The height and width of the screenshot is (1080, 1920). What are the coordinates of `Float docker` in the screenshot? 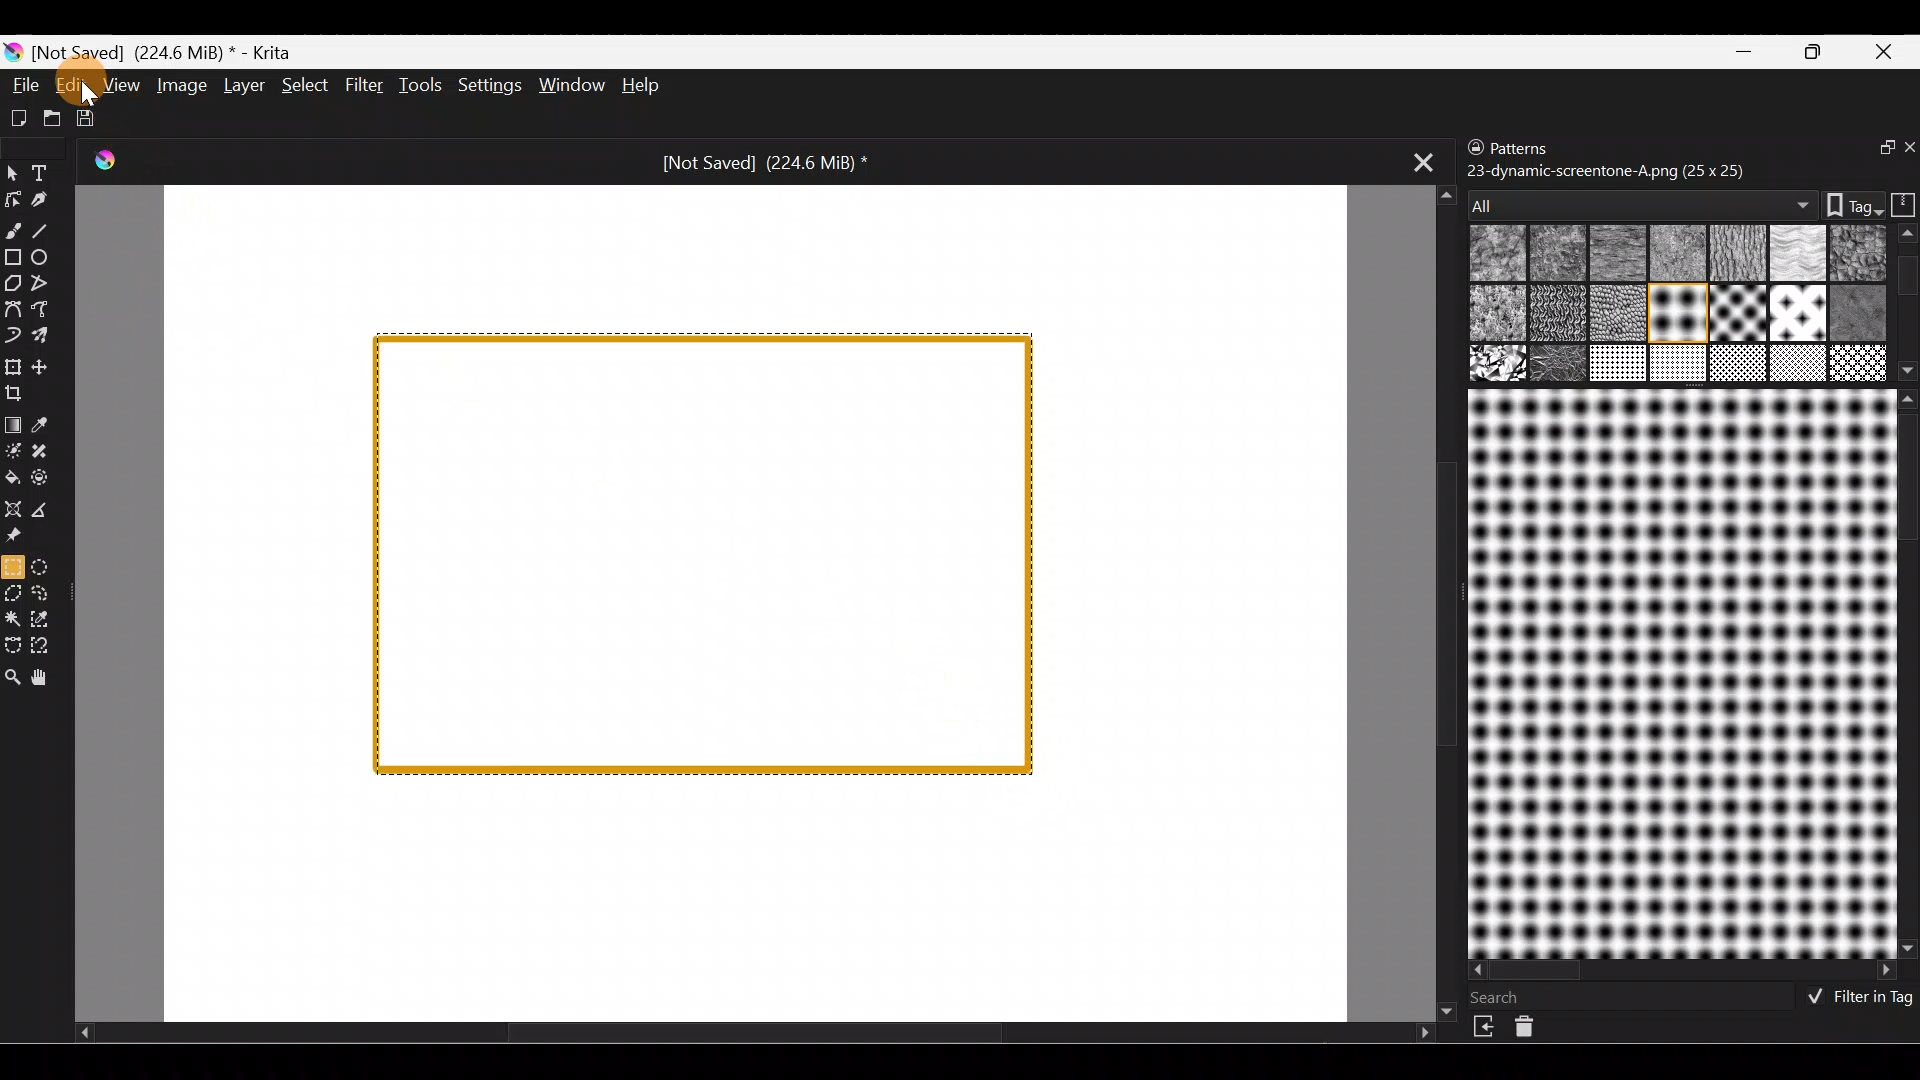 It's located at (1874, 149).